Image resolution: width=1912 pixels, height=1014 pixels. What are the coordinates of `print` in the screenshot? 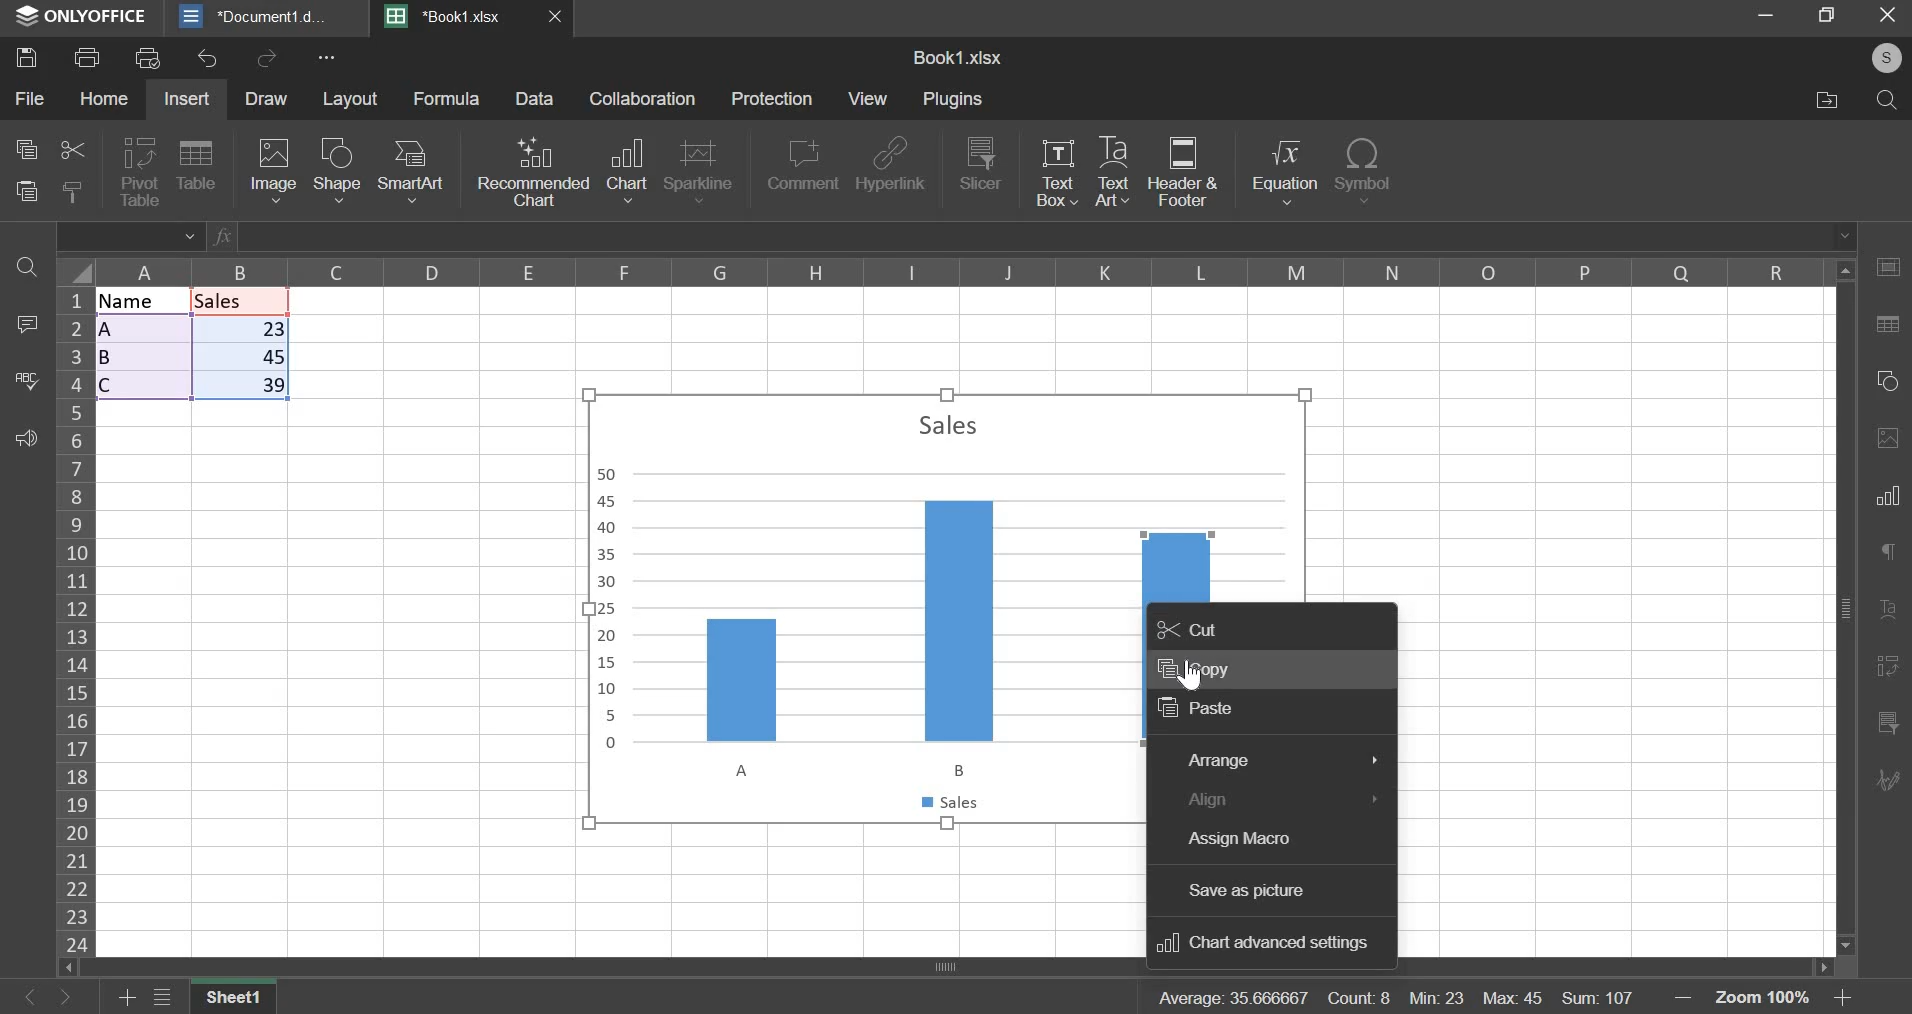 It's located at (87, 57).